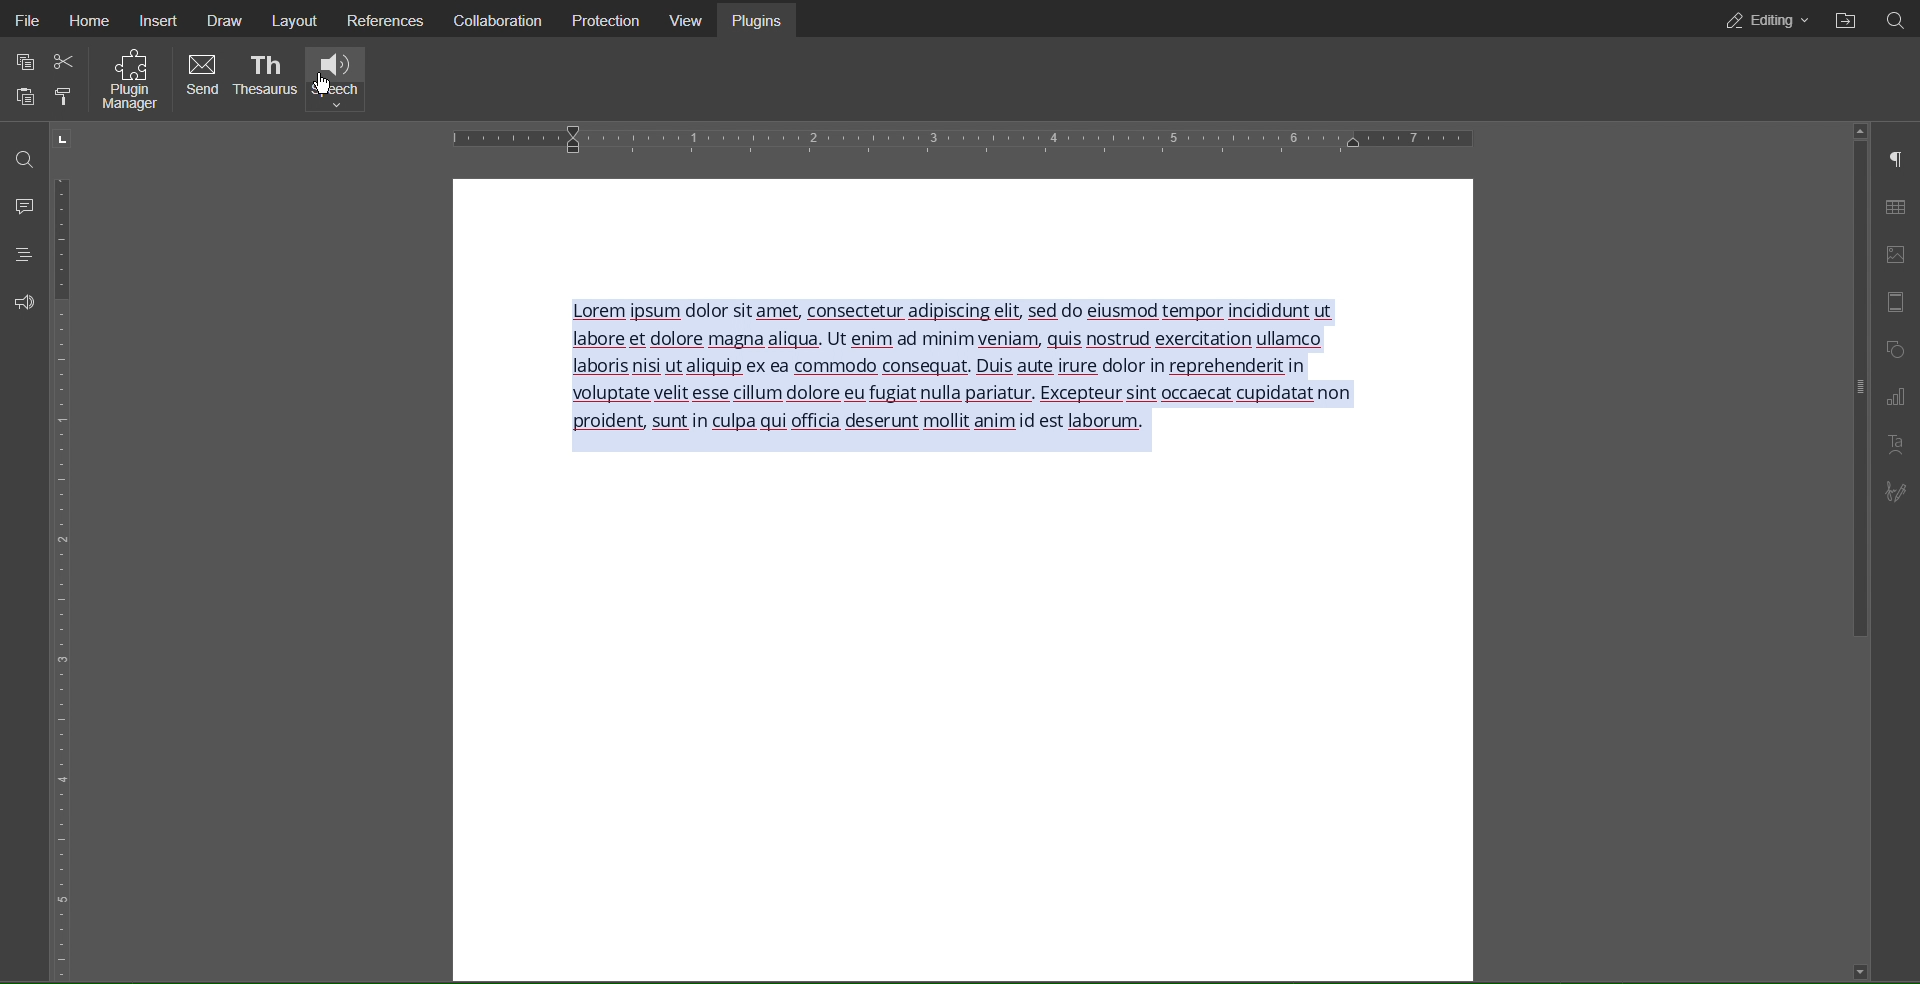 The width and height of the screenshot is (1920, 984). I want to click on References, so click(392, 22).